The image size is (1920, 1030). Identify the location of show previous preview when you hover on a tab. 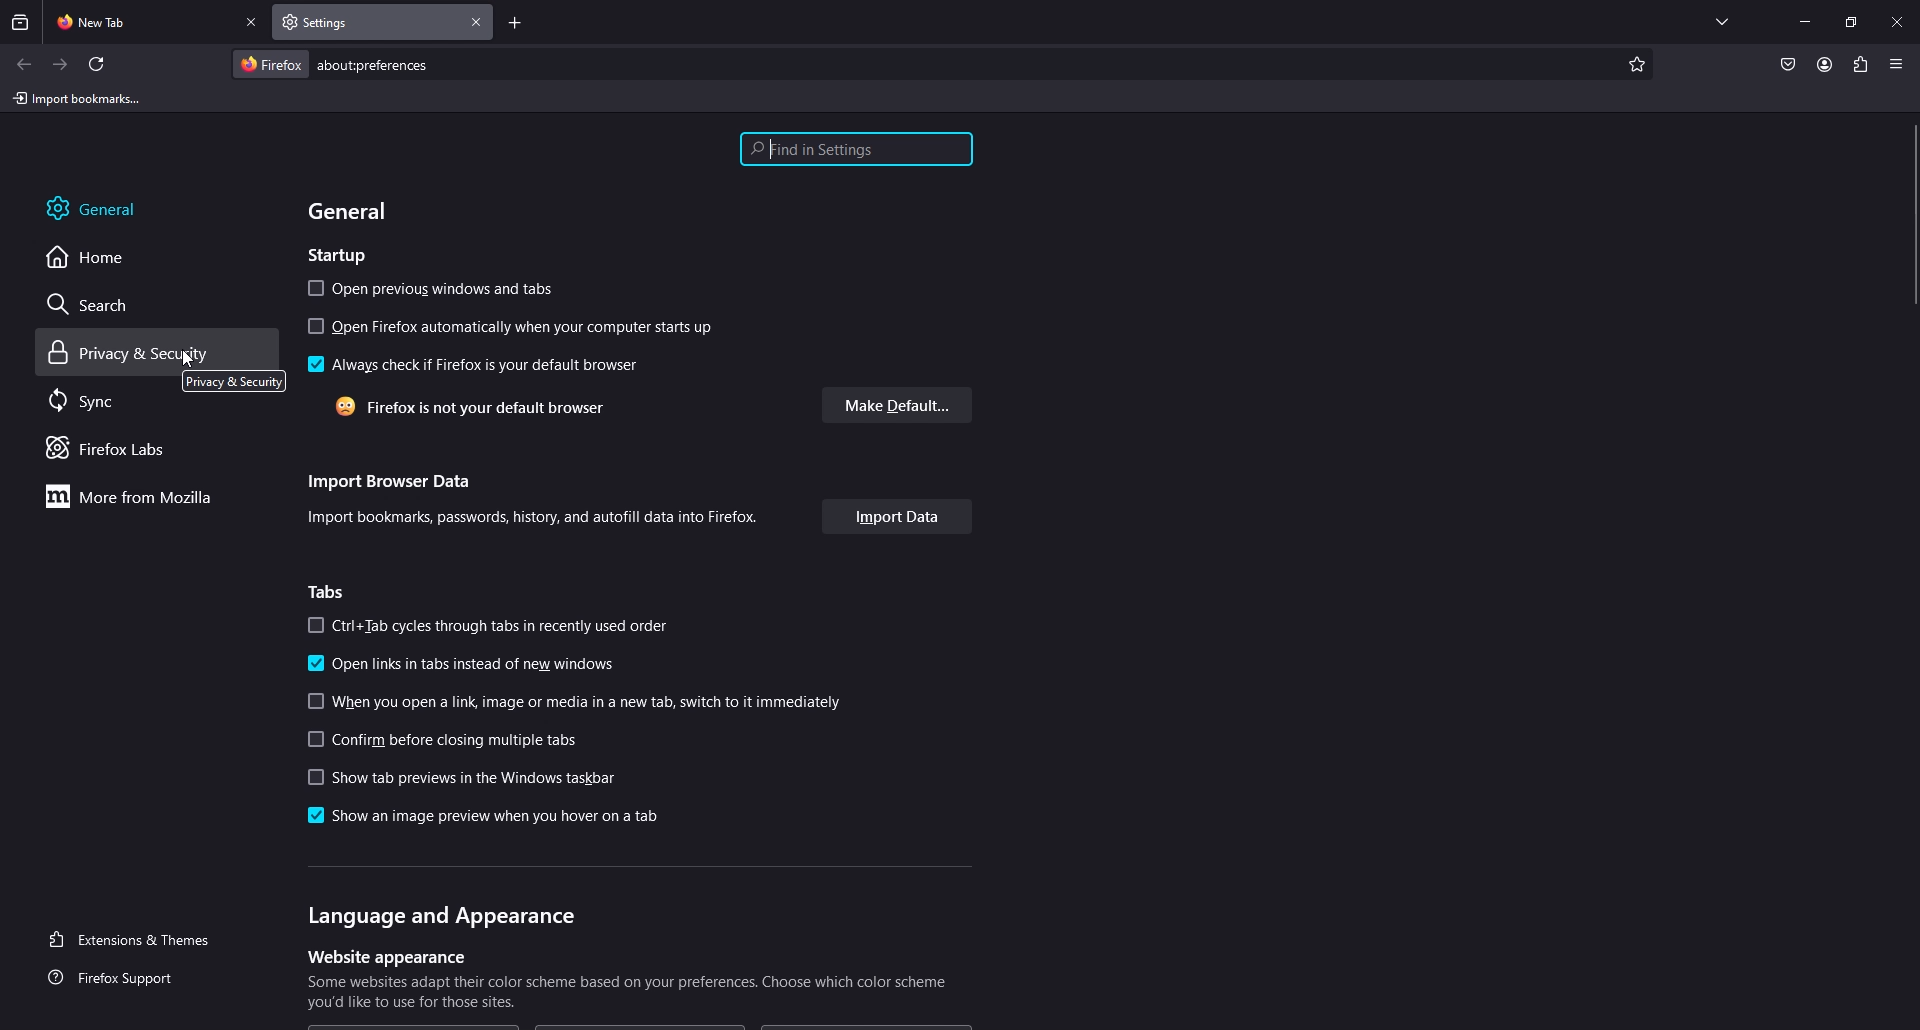
(456, 778).